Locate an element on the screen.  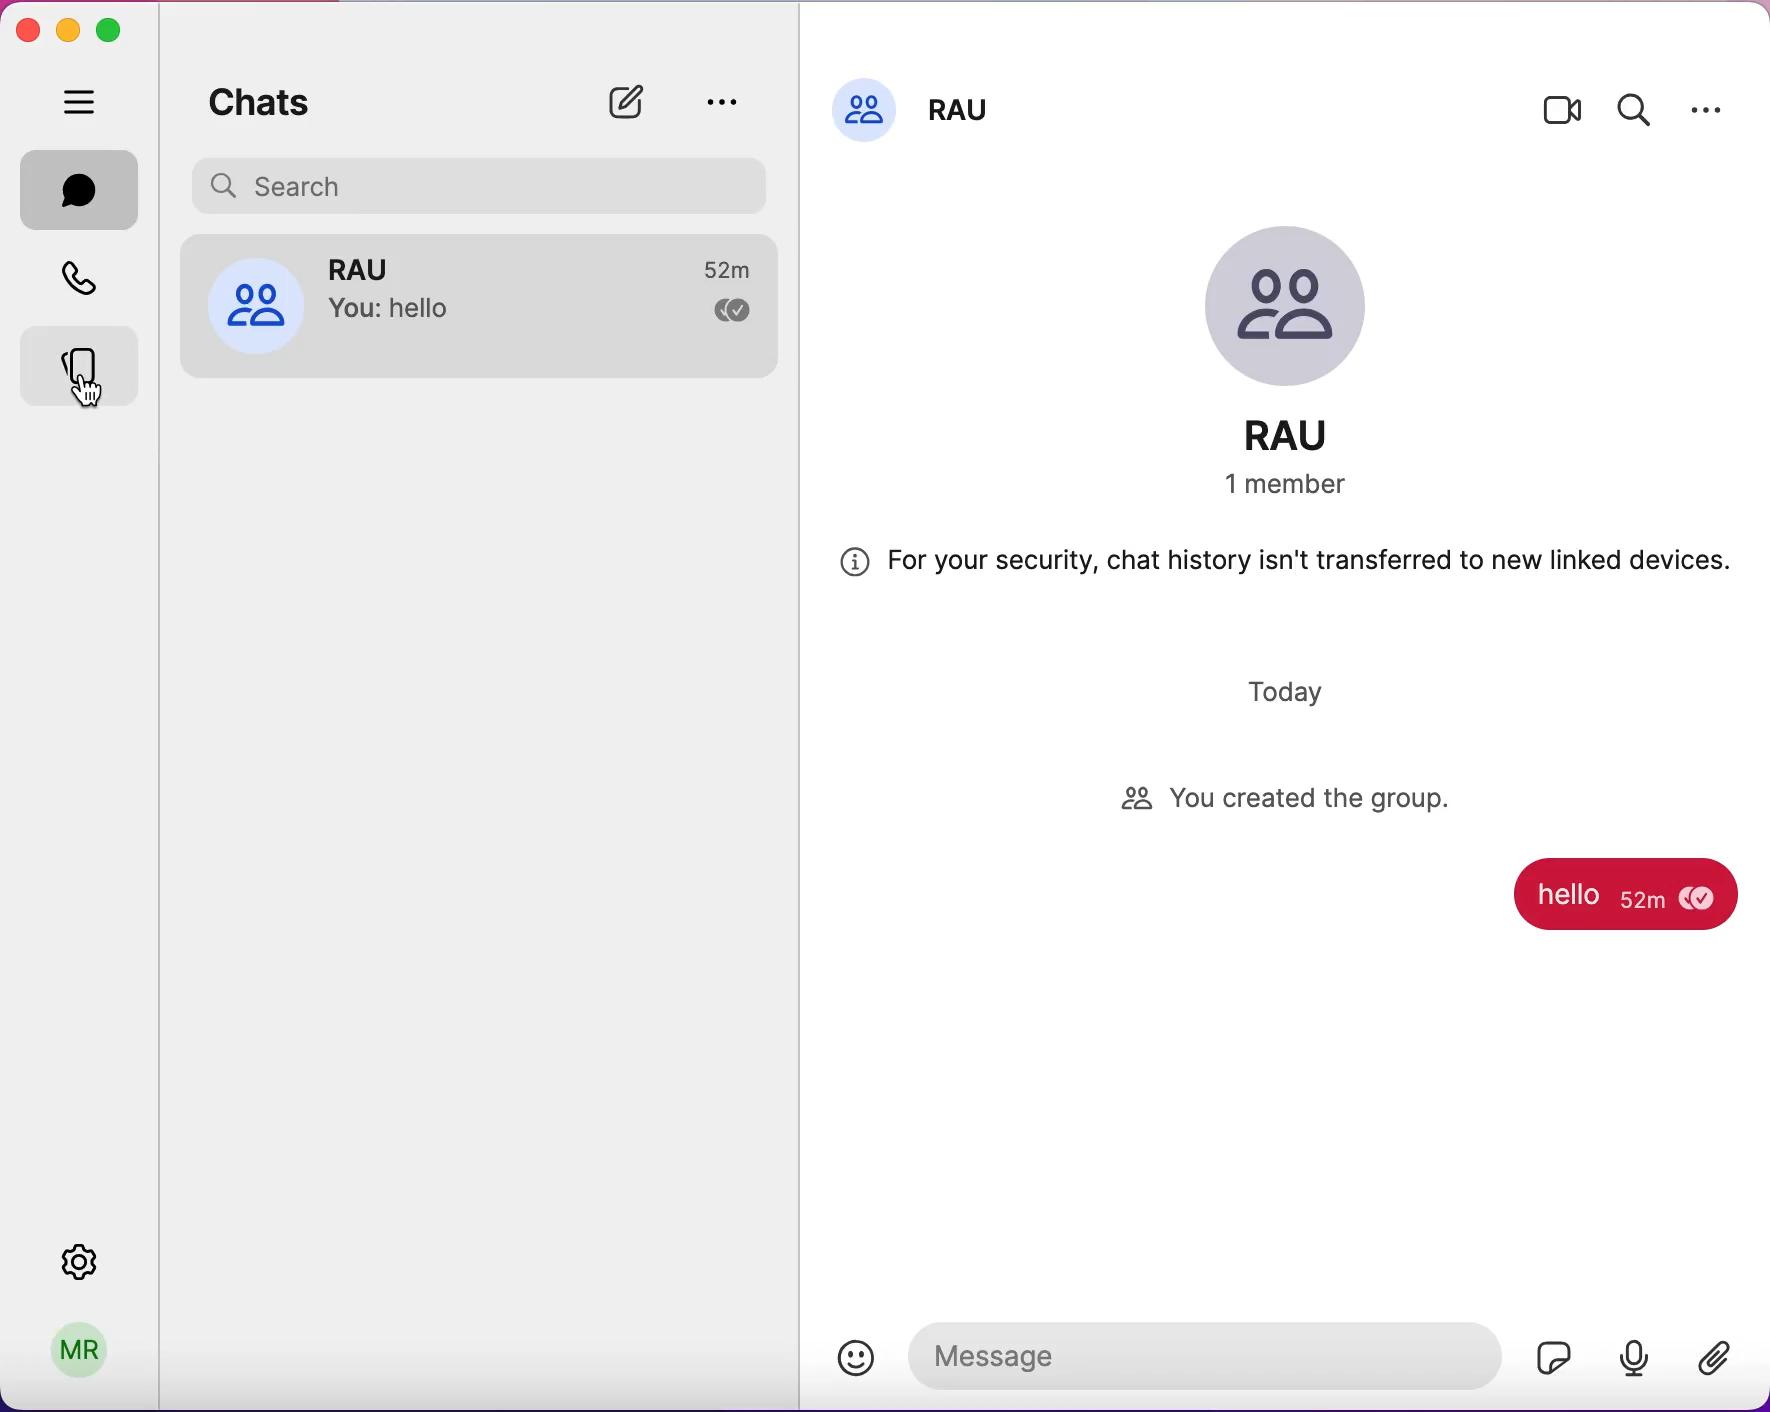
52m is located at coordinates (714, 265).